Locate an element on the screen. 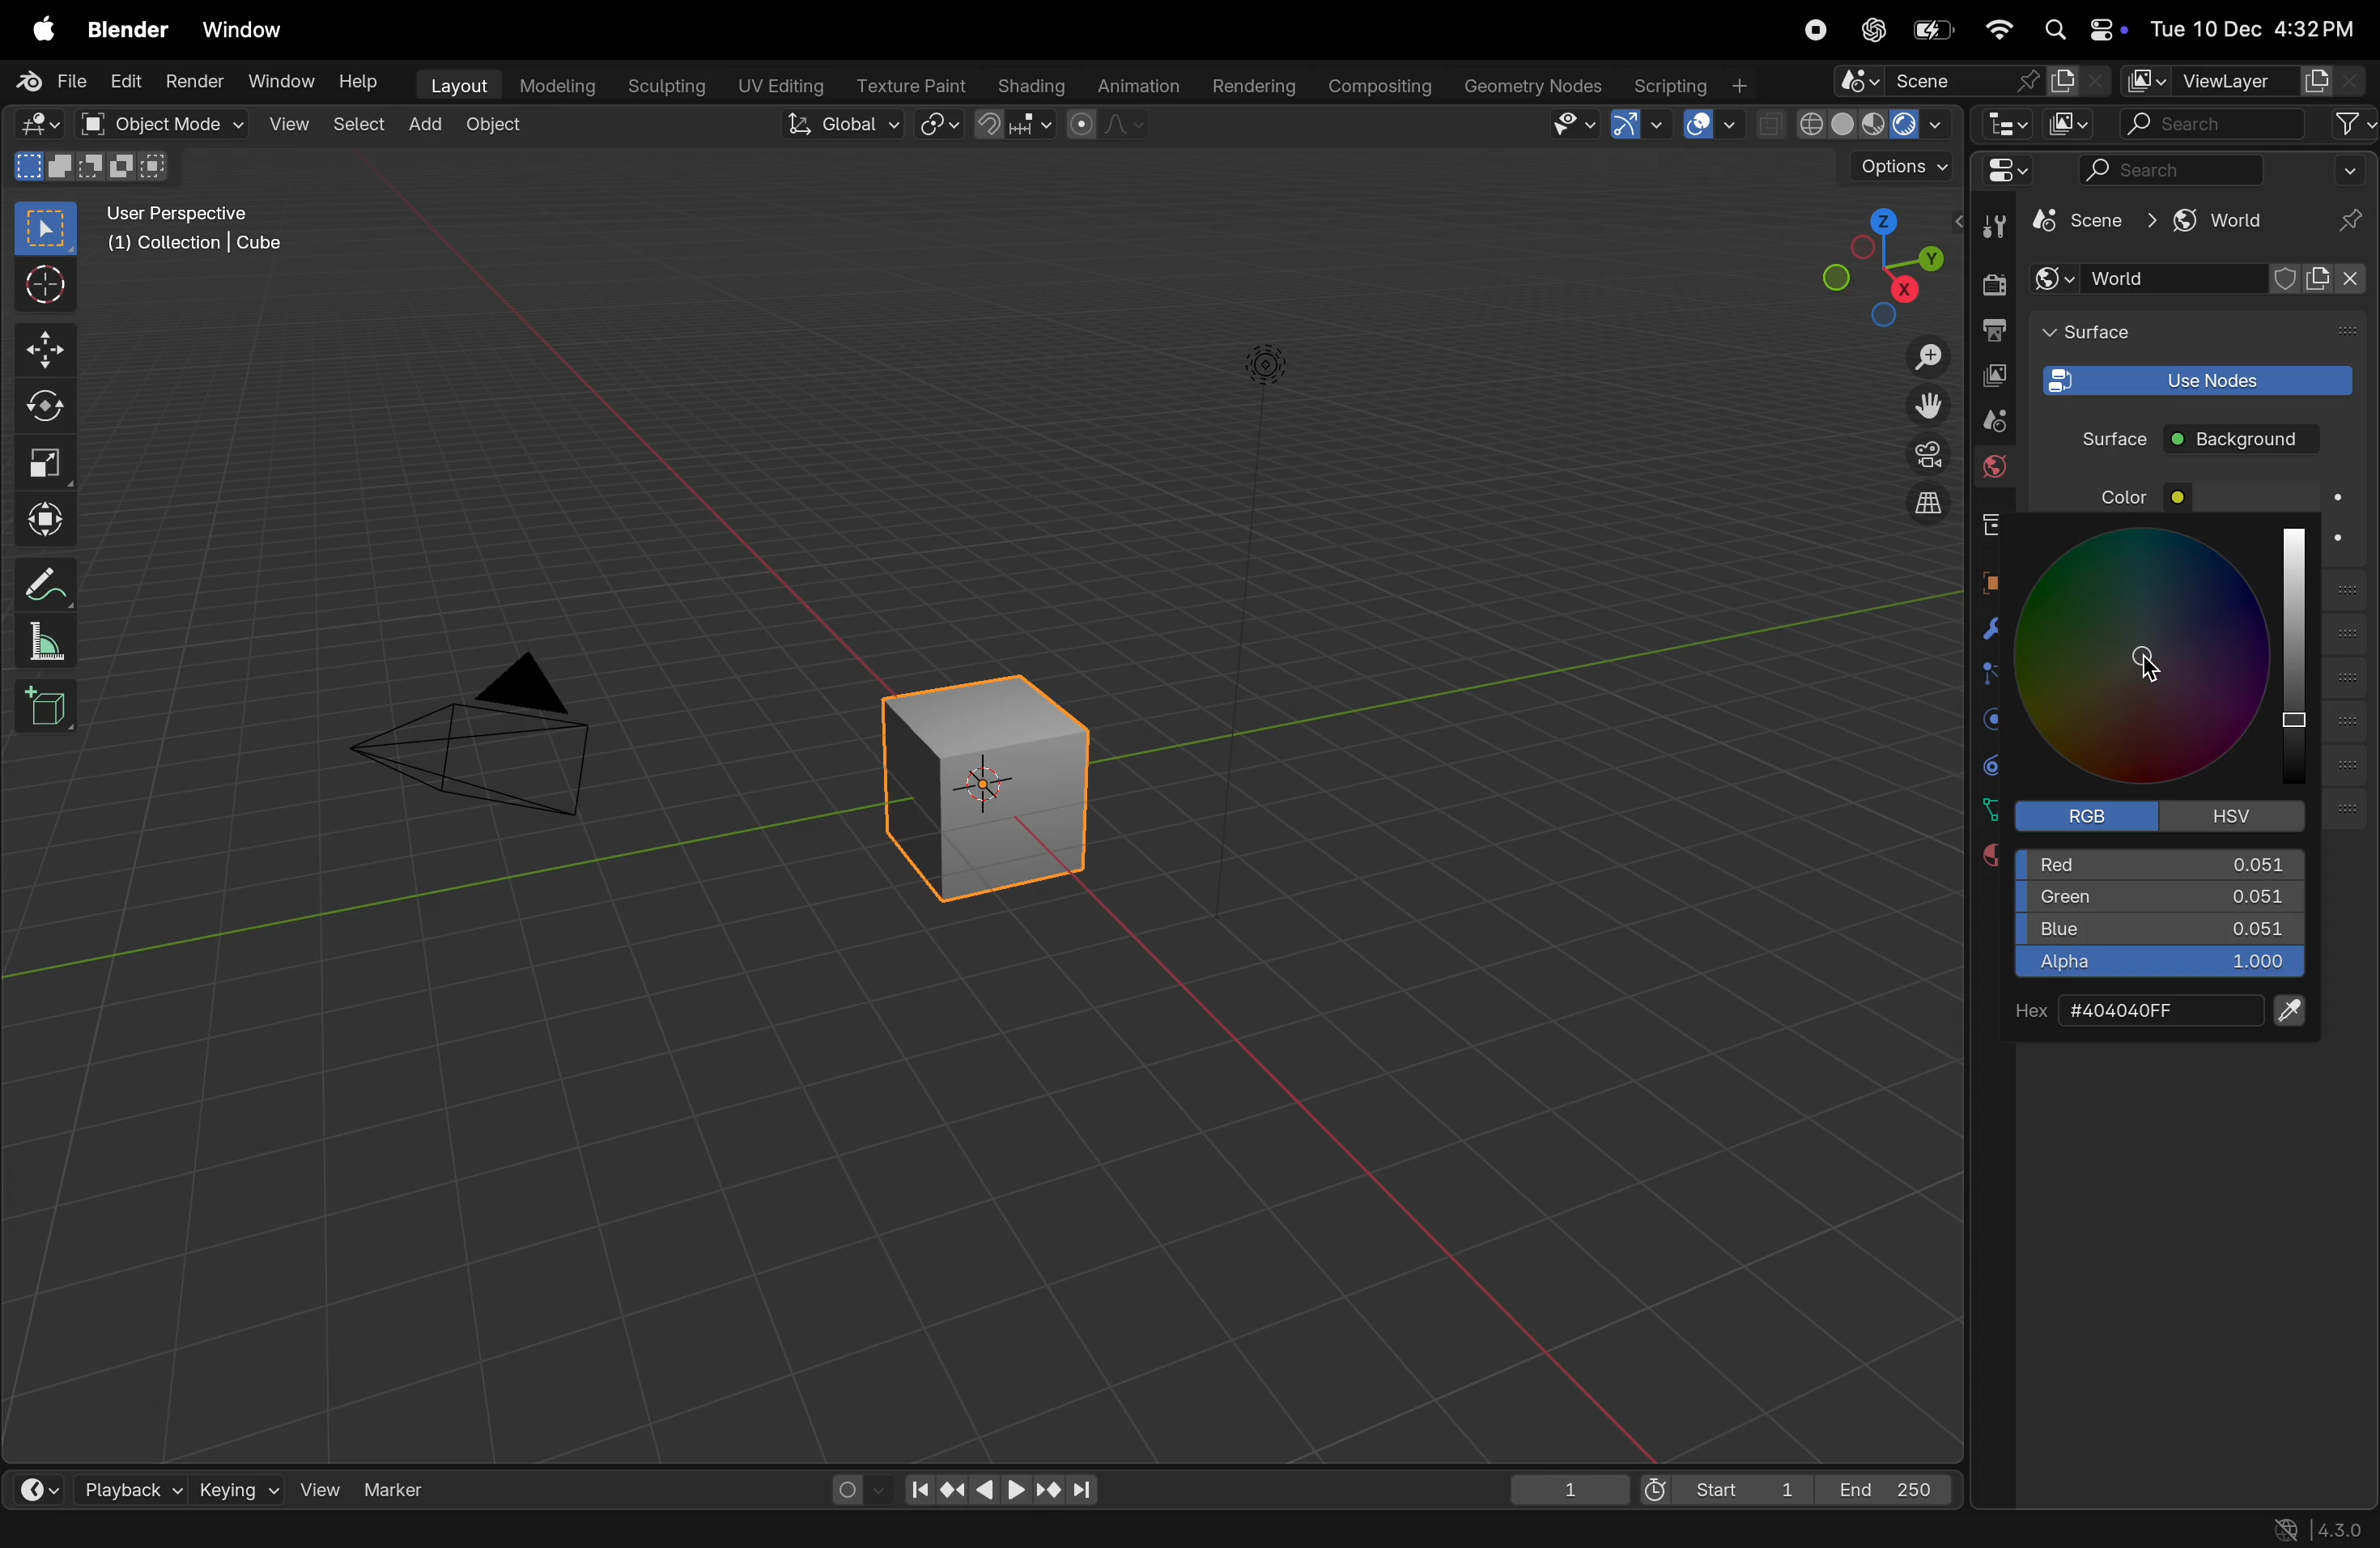 The height and width of the screenshot is (1548, 2380). texture paint is located at coordinates (905, 83).